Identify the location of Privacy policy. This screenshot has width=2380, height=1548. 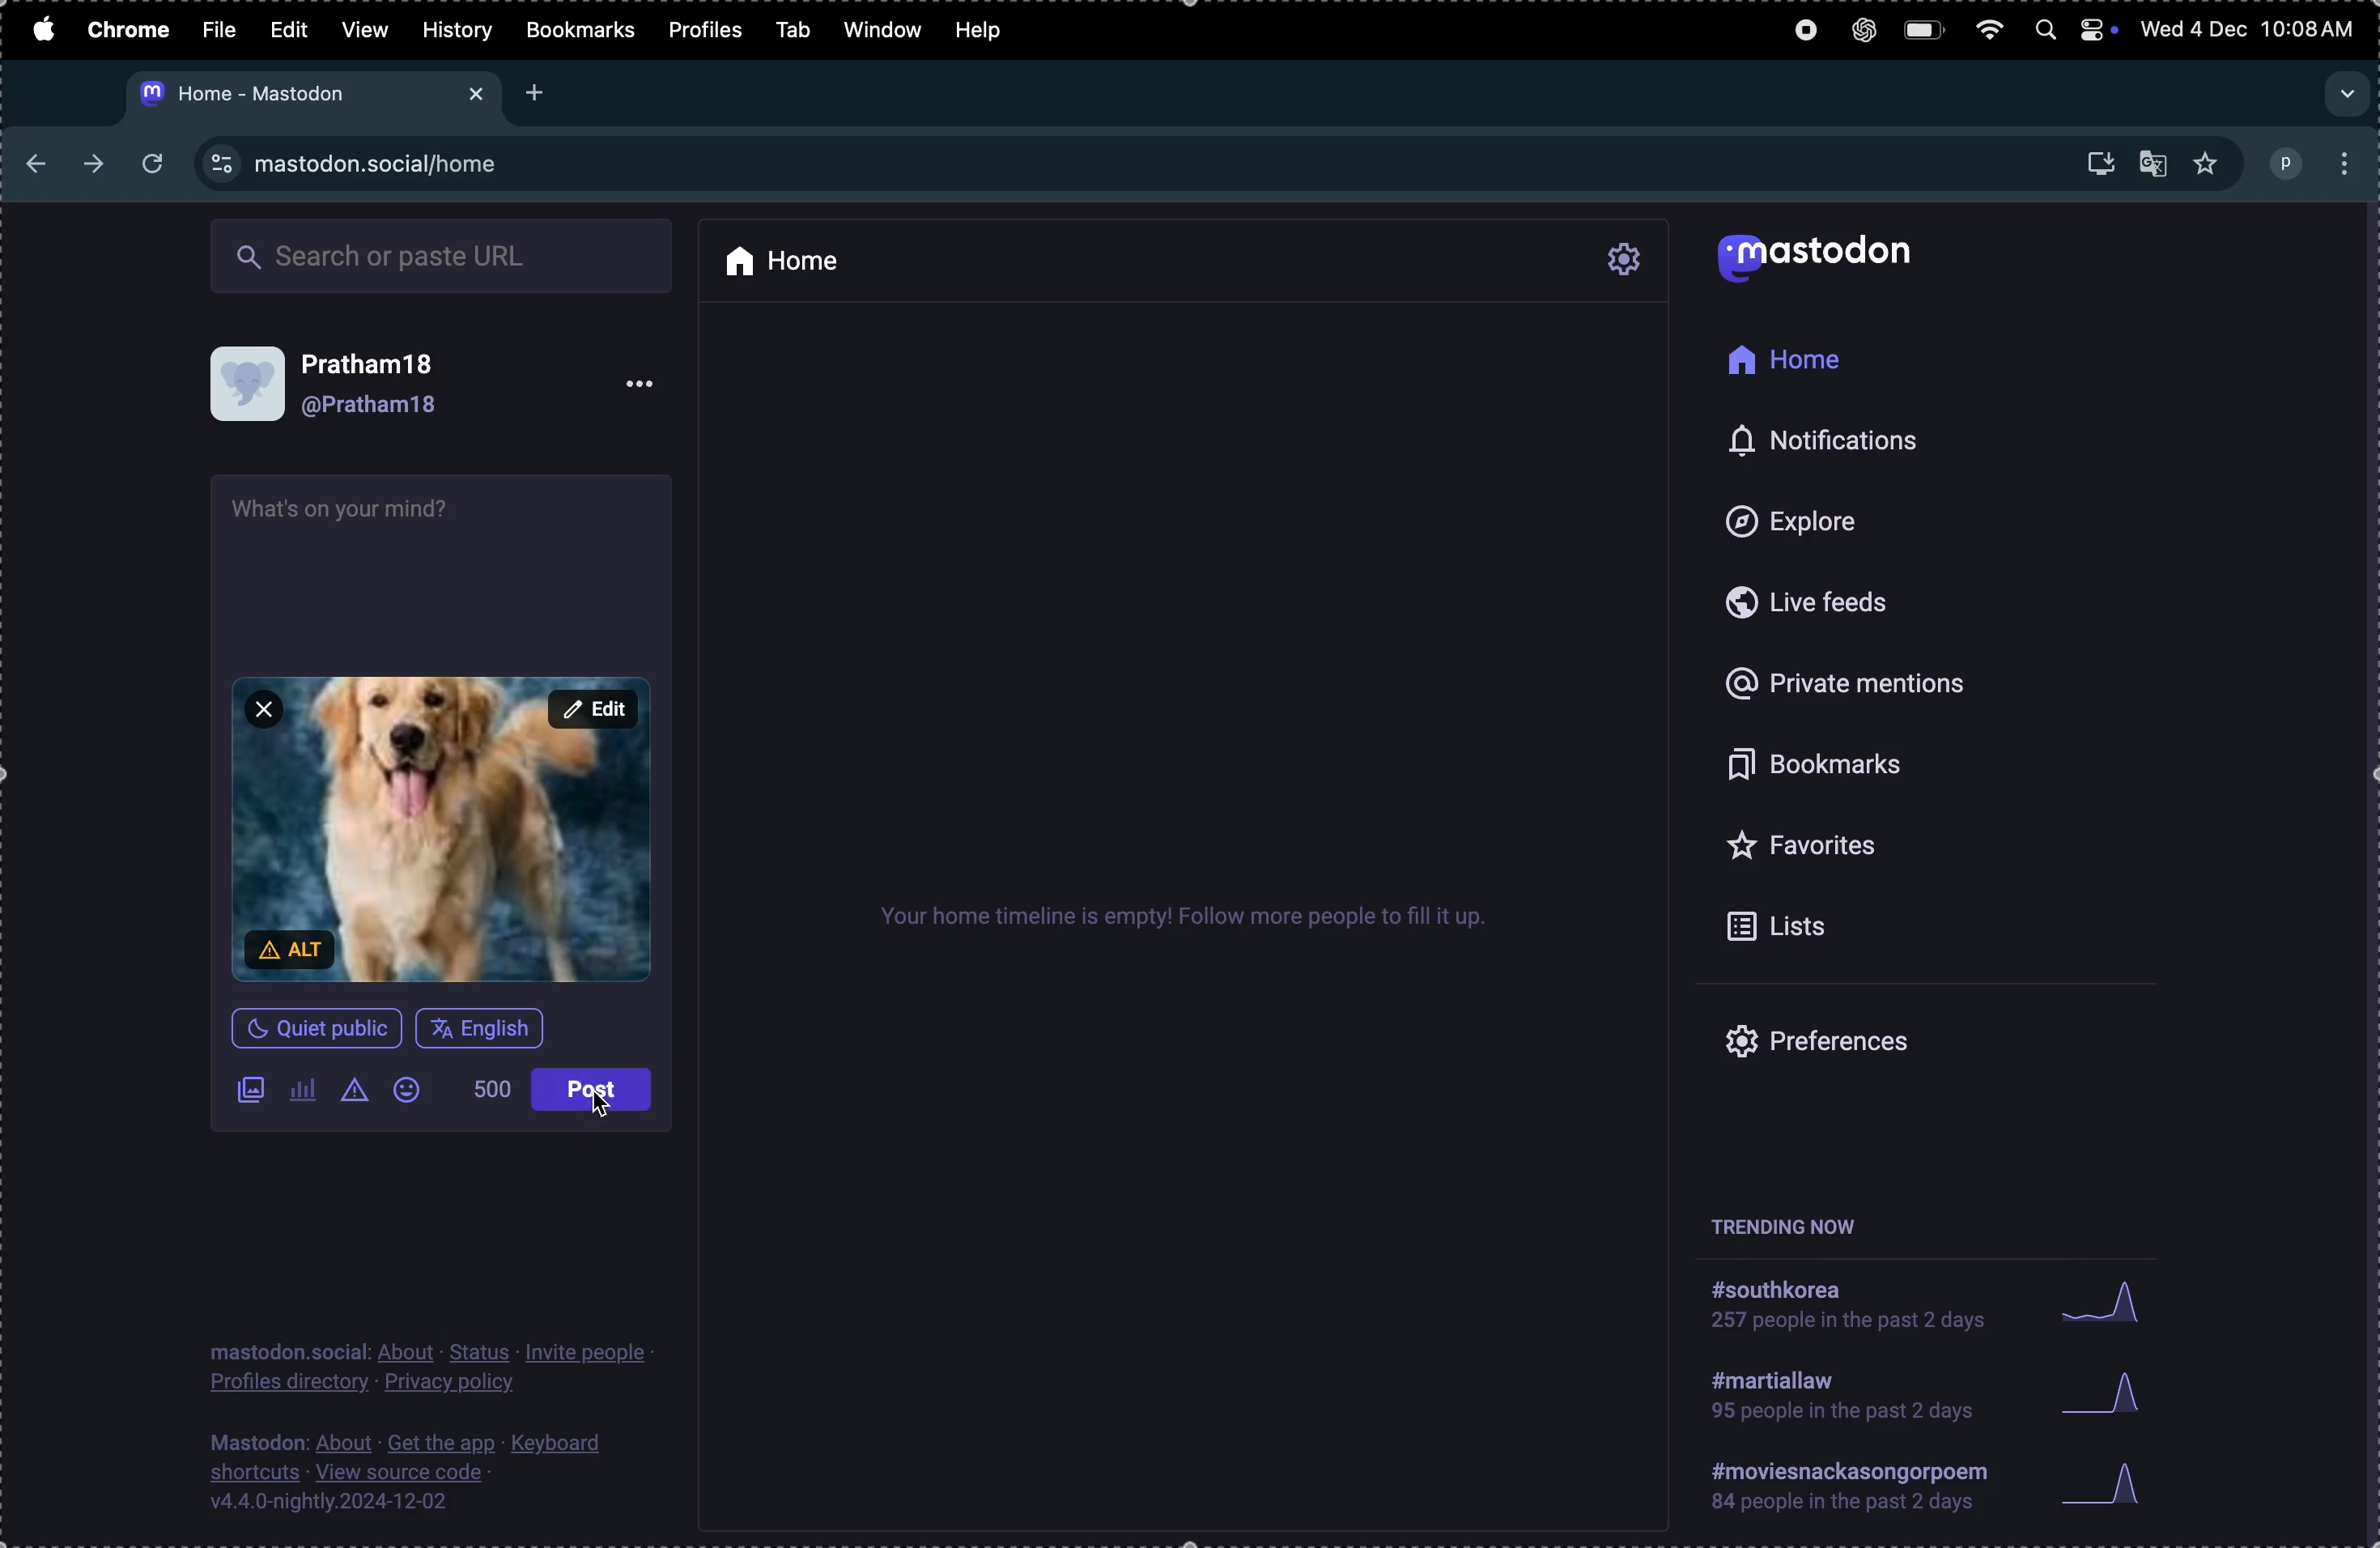
(432, 1368).